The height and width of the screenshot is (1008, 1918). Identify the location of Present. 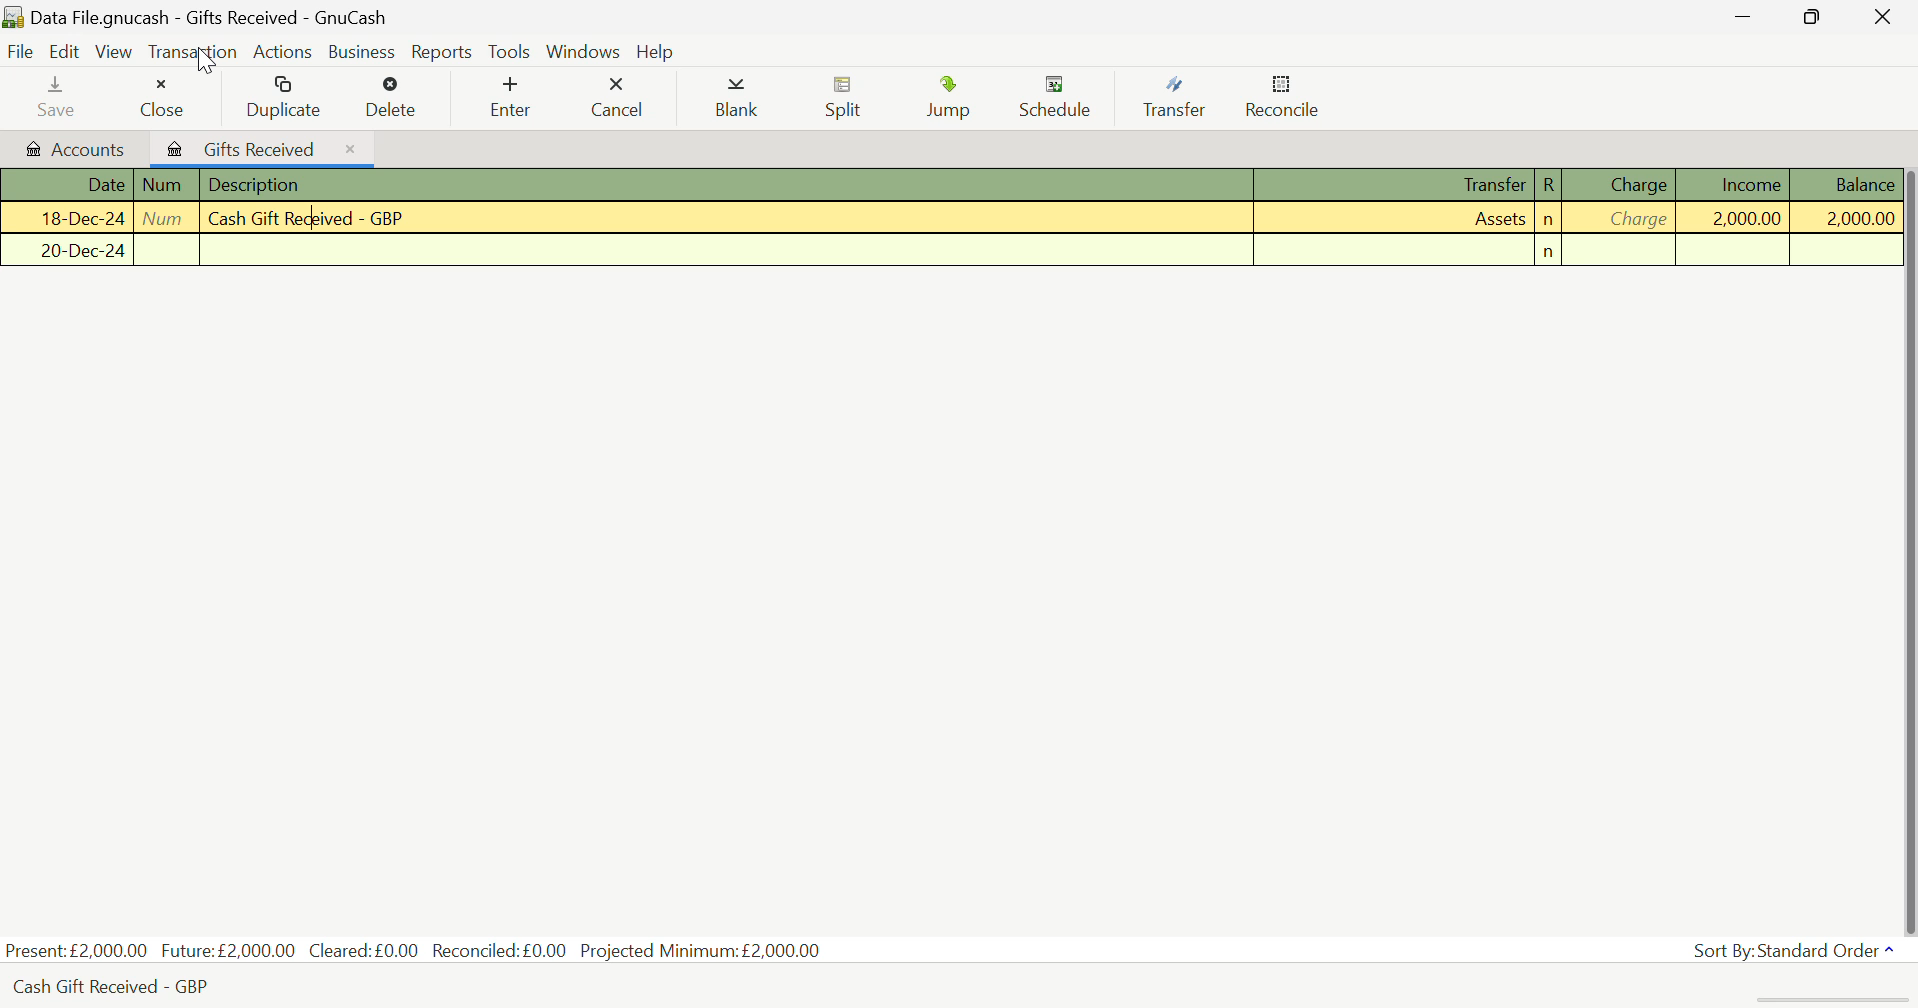
(77, 950).